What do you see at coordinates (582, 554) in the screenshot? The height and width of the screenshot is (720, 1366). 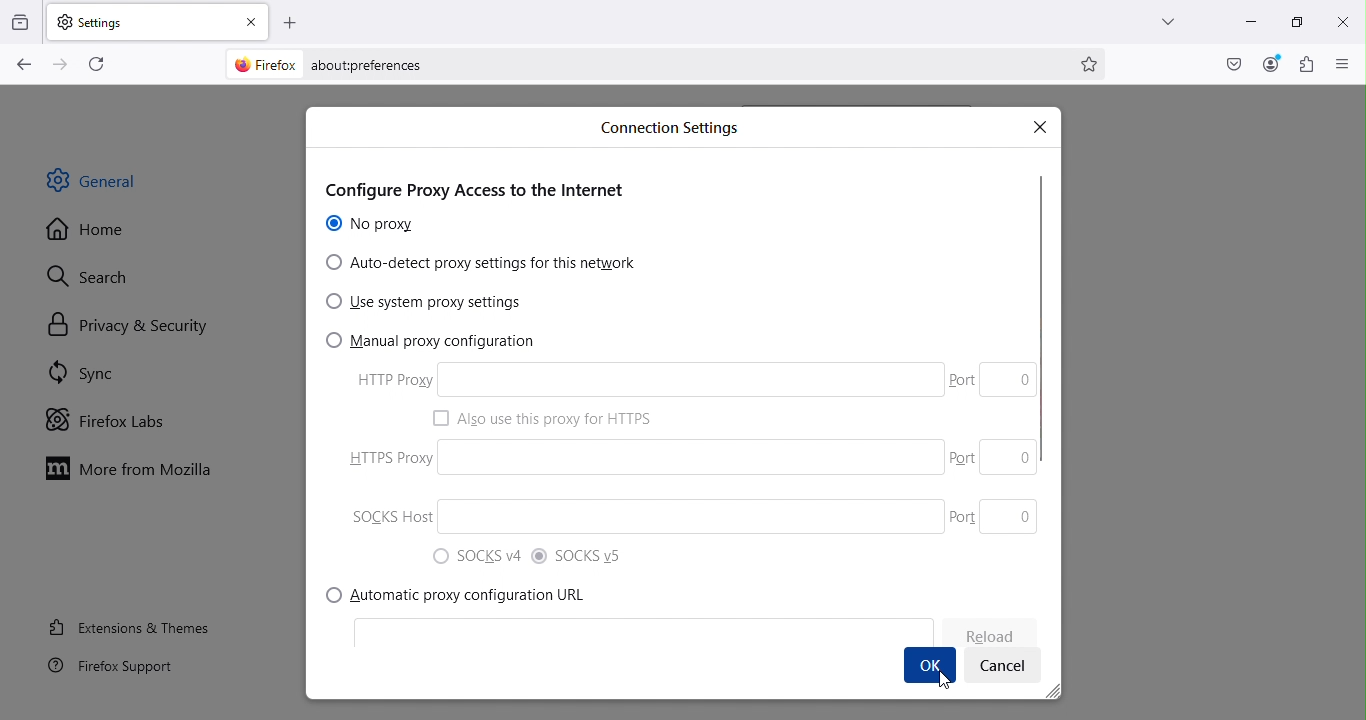 I see `SOCKS v5` at bounding box center [582, 554].